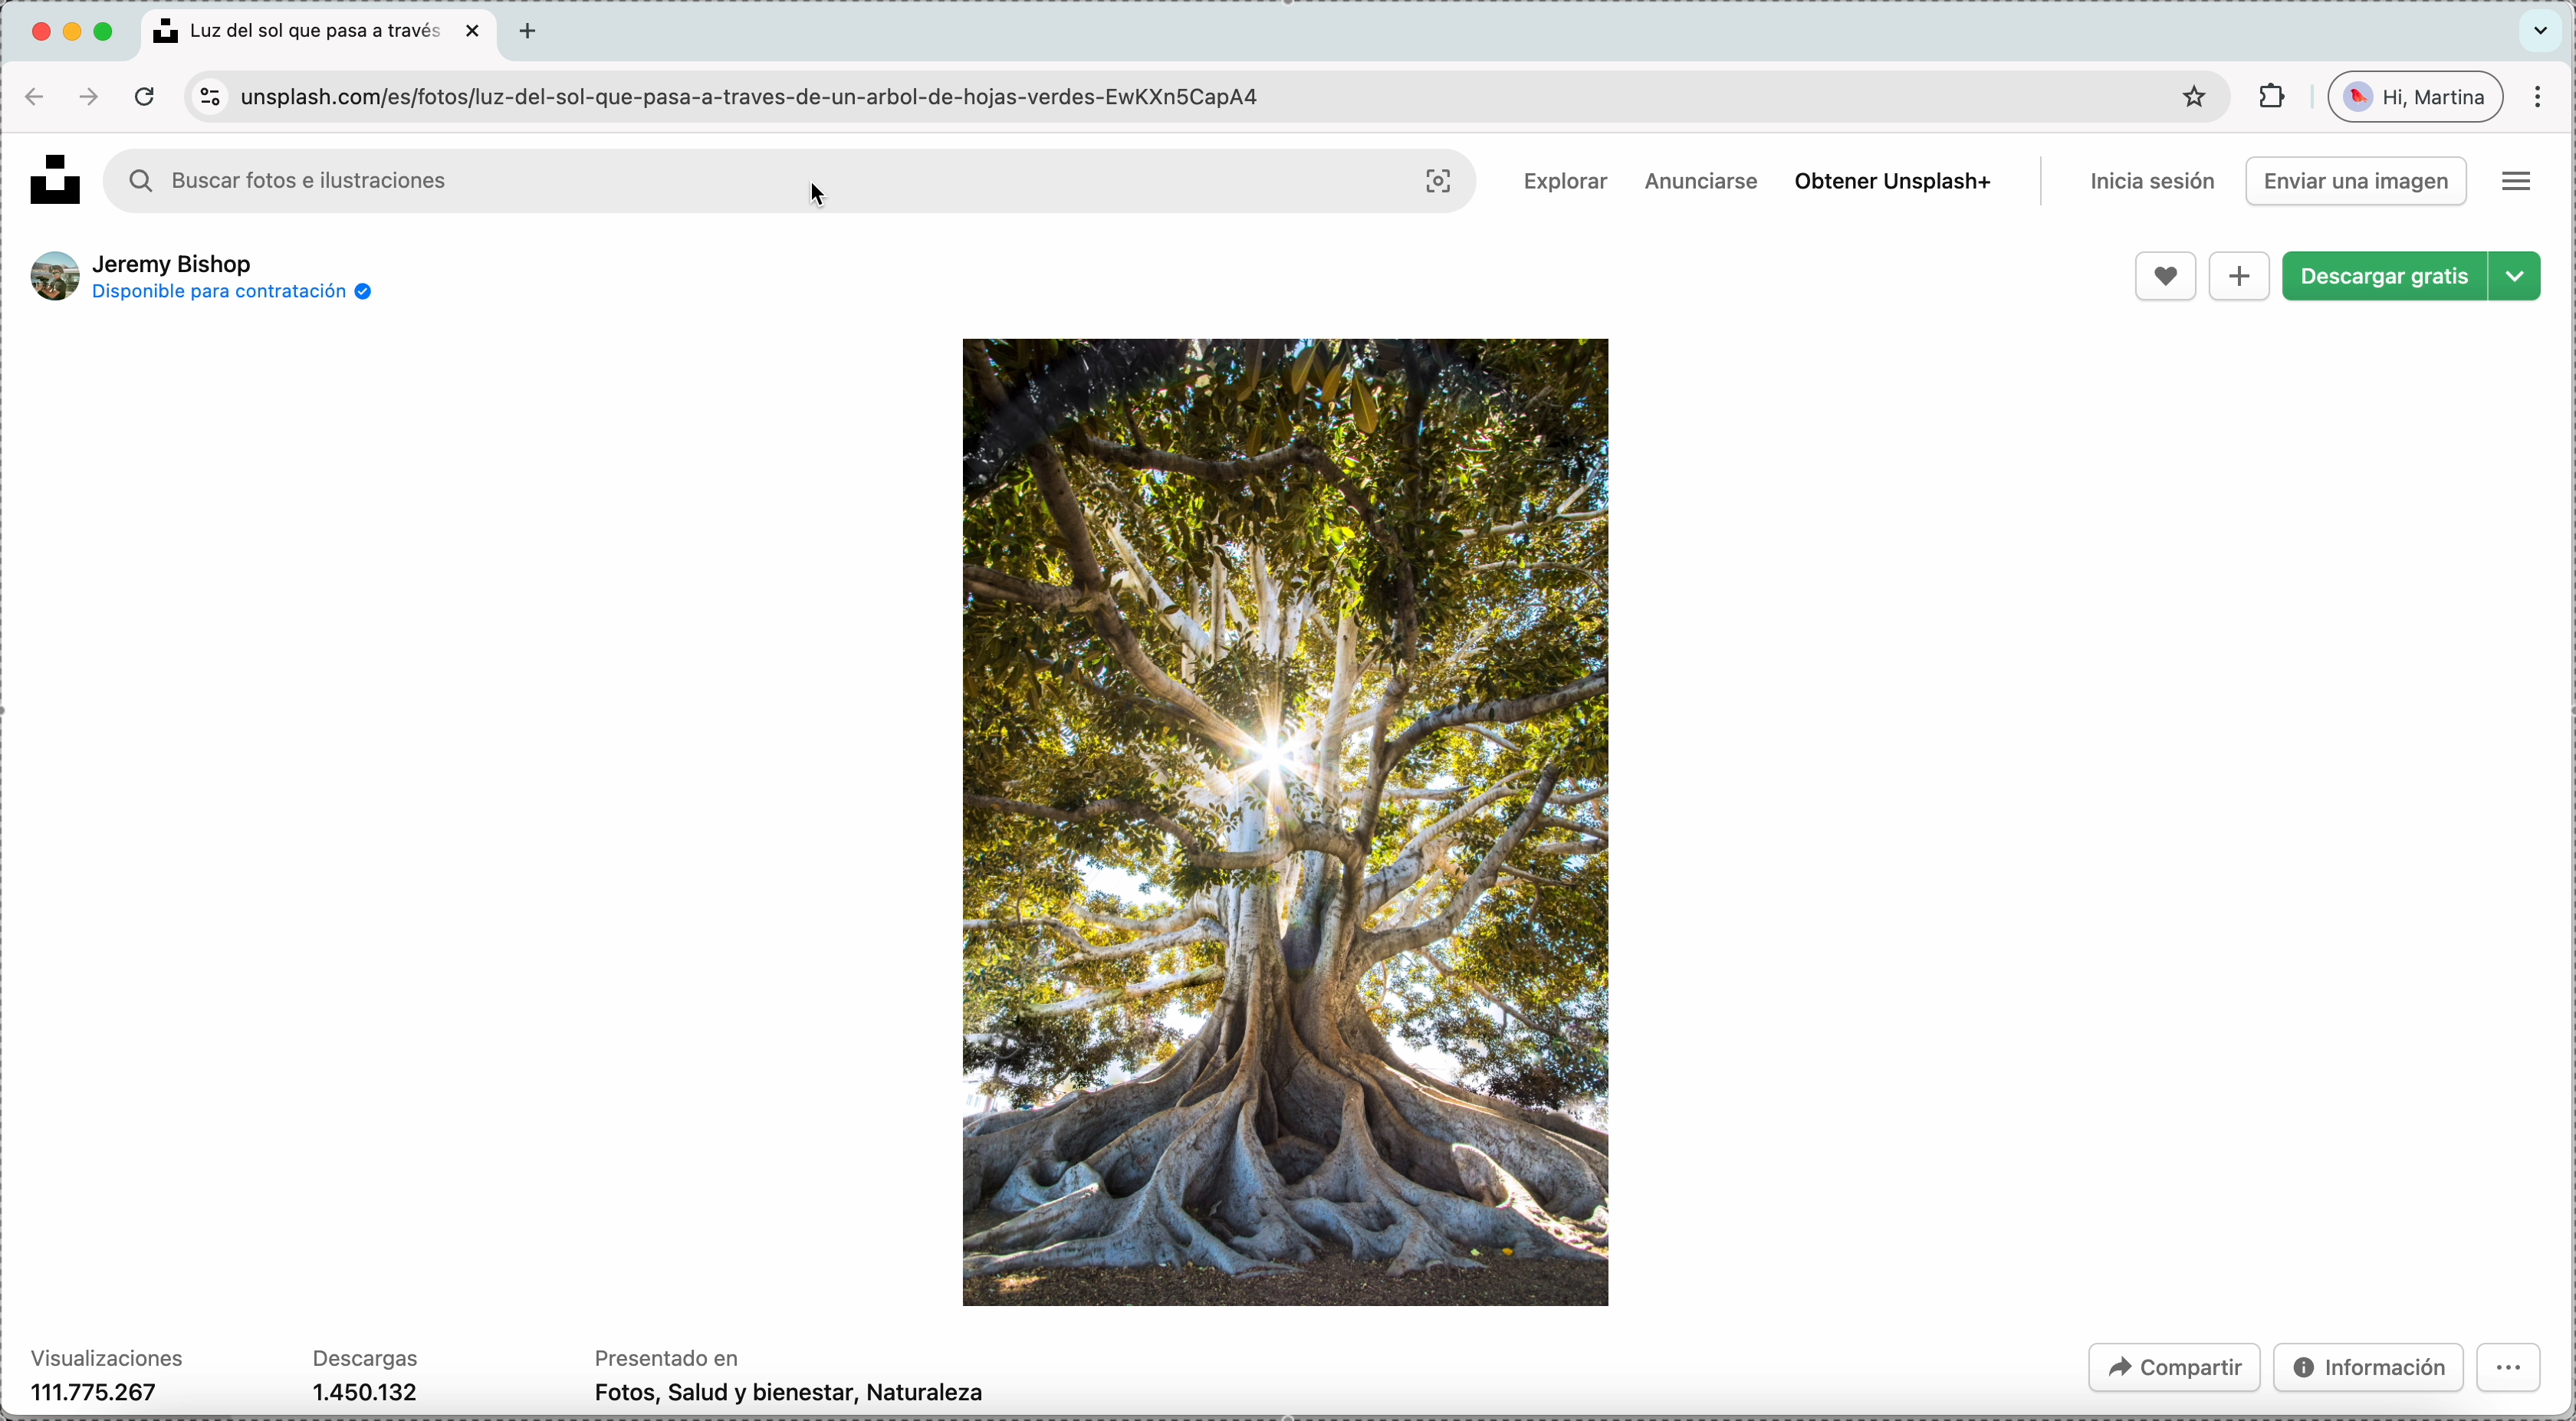 The width and height of the screenshot is (2576, 1421). Describe the element at coordinates (1889, 180) in the screenshot. I see `get unsplash +` at that location.